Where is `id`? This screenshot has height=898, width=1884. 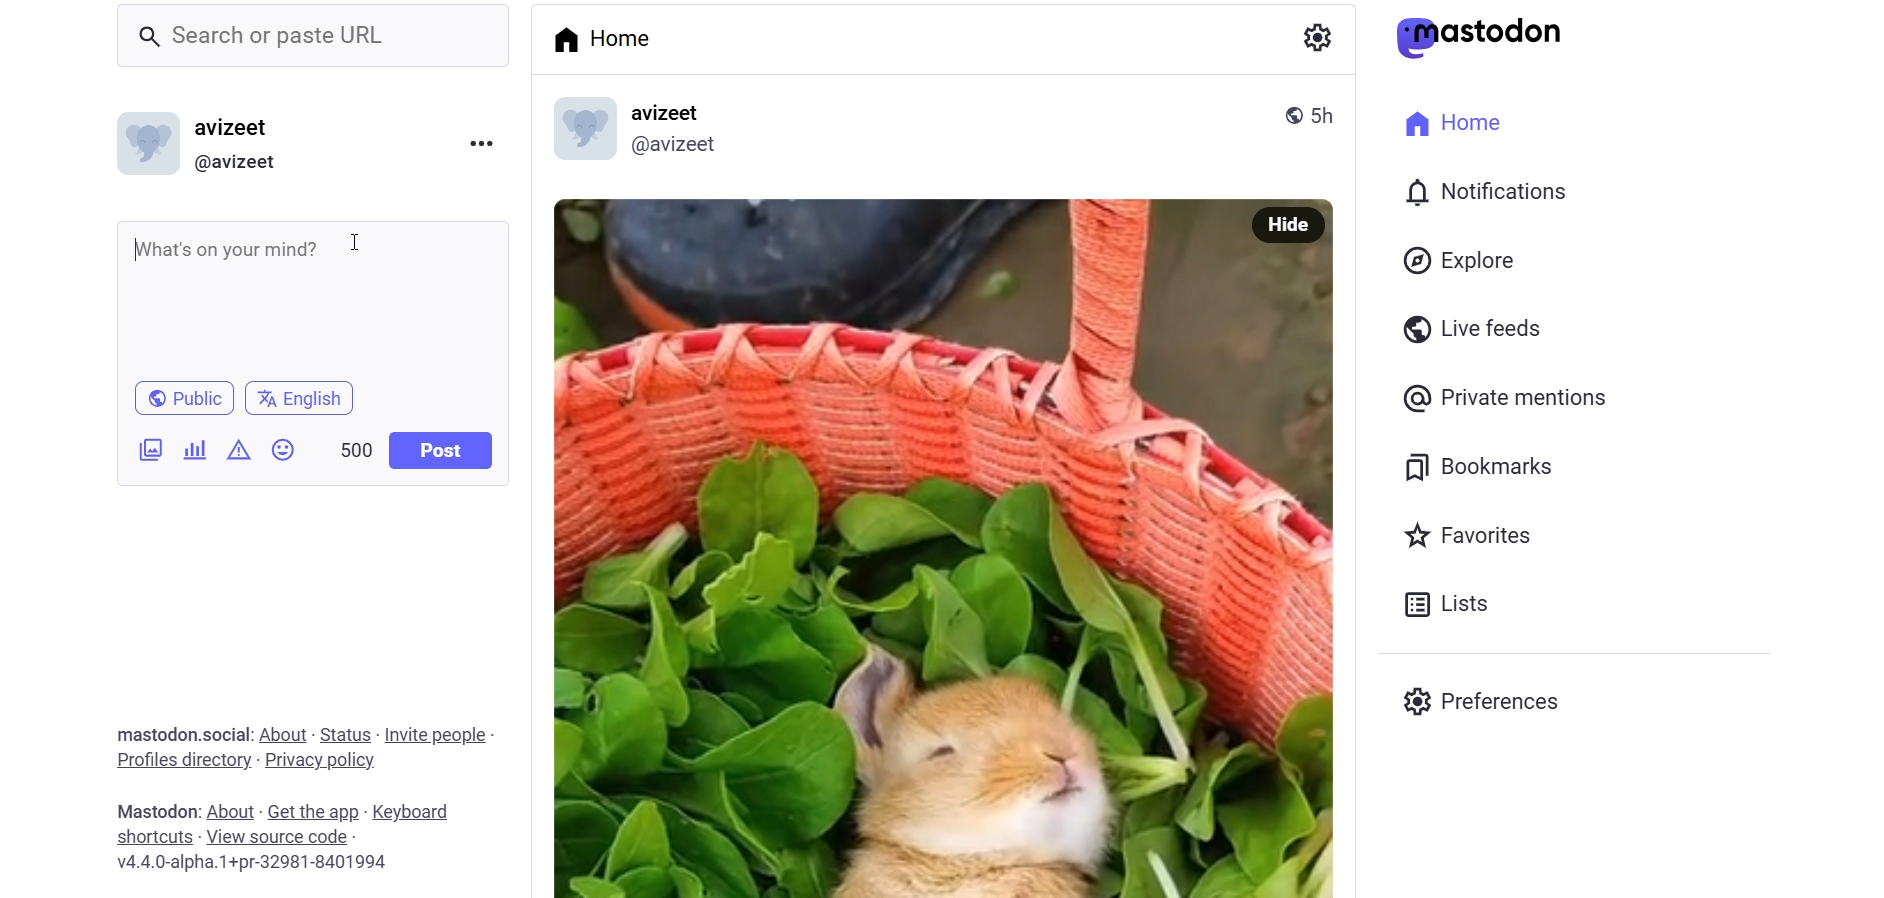
id is located at coordinates (241, 164).